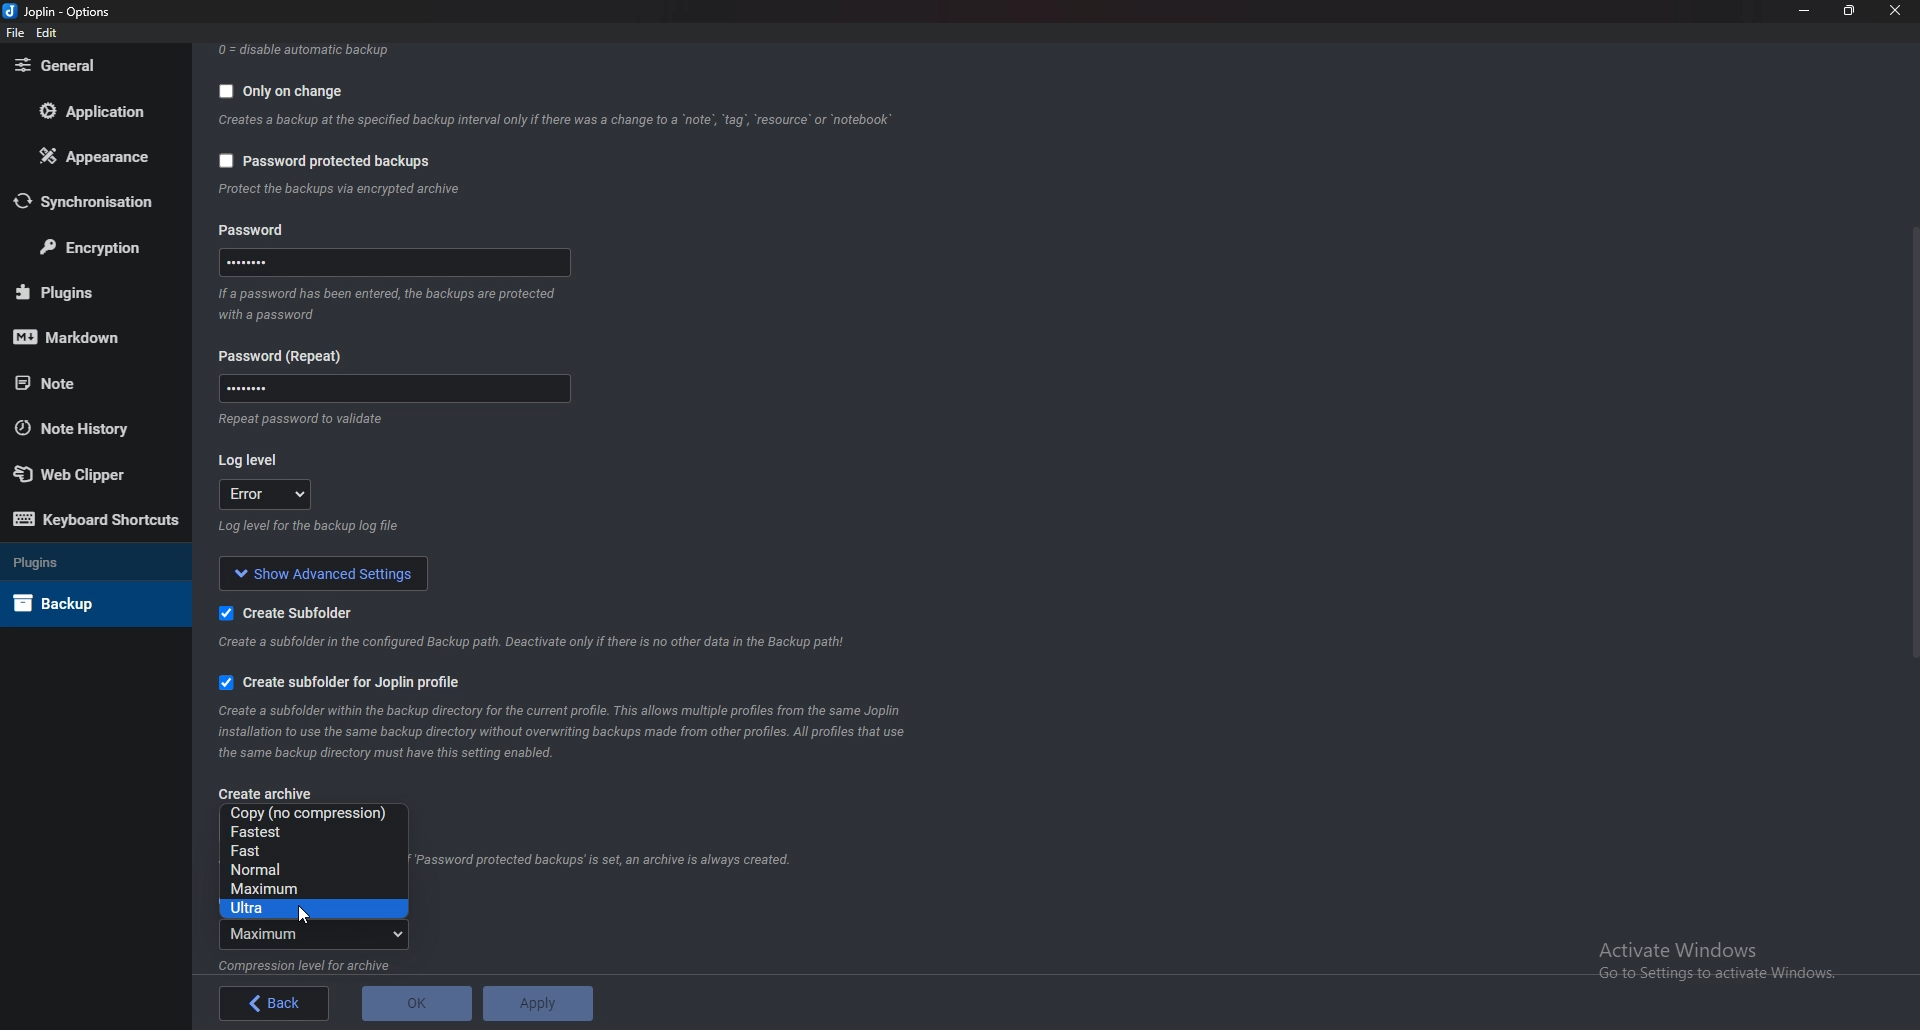 The image size is (1920, 1030). What do you see at coordinates (100, 154) in the screenshot?
I see `Appearance` at bounding box center [100, 154].